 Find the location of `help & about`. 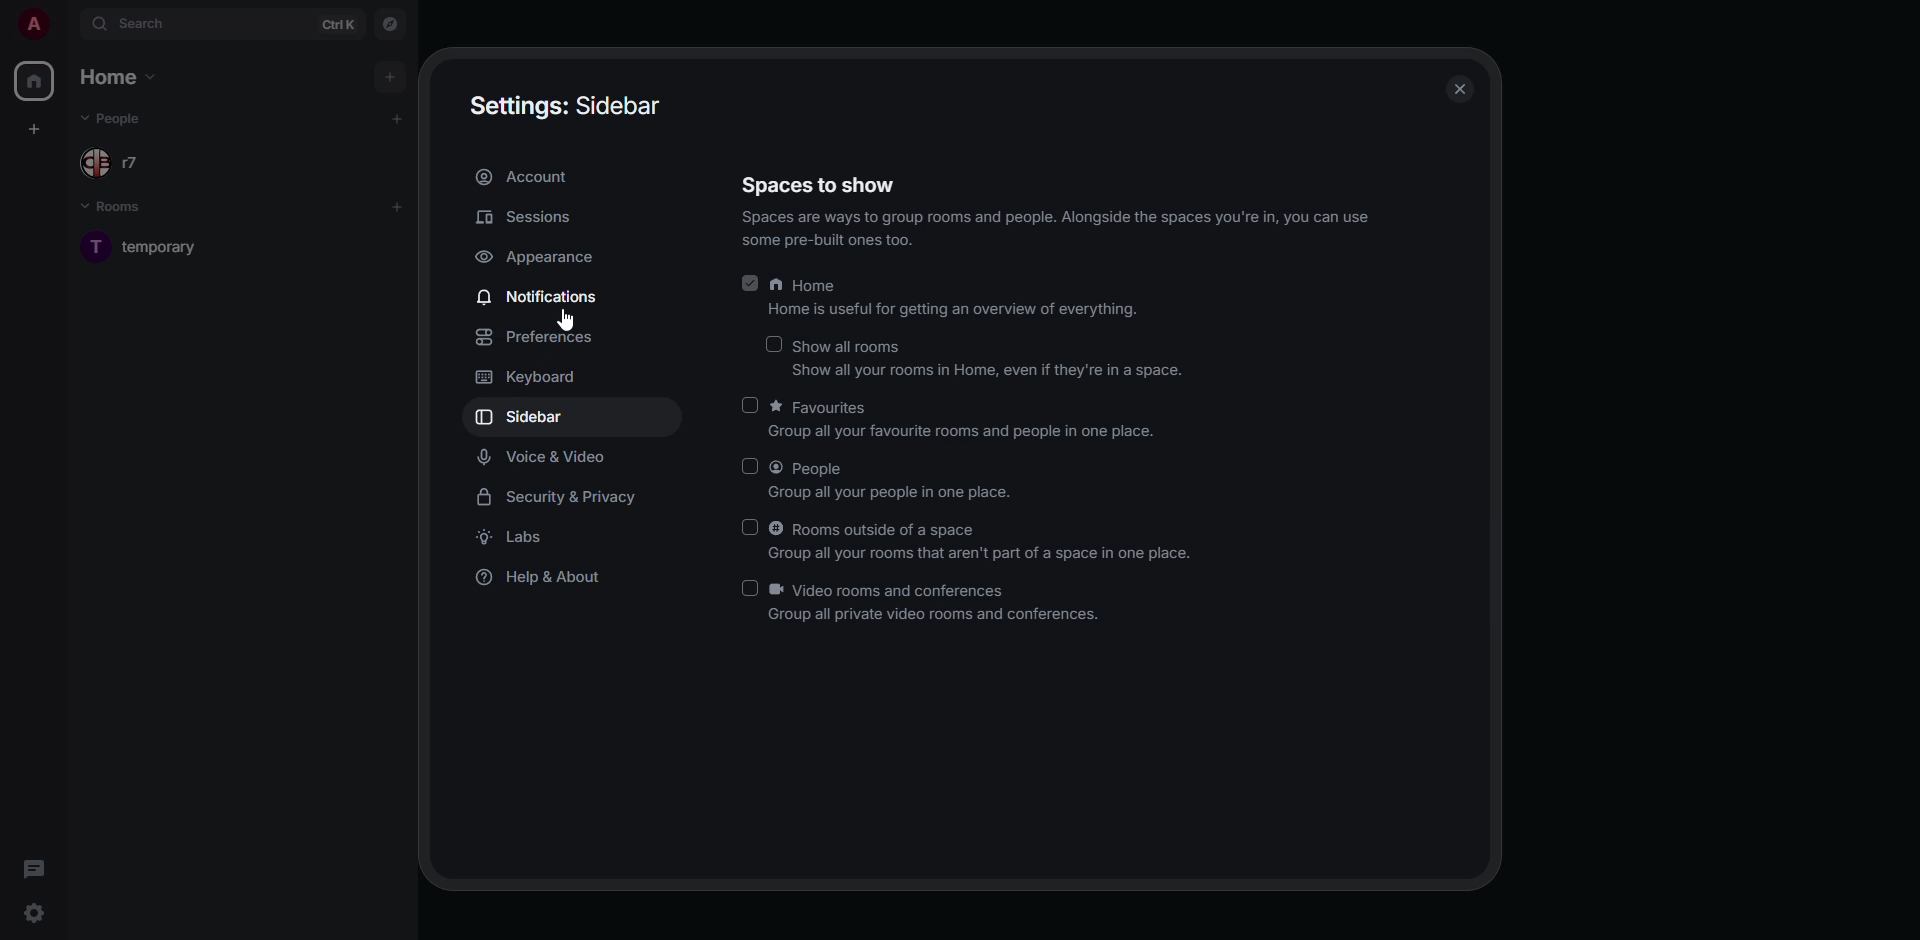

help & about is located at coordinates (546, 577).